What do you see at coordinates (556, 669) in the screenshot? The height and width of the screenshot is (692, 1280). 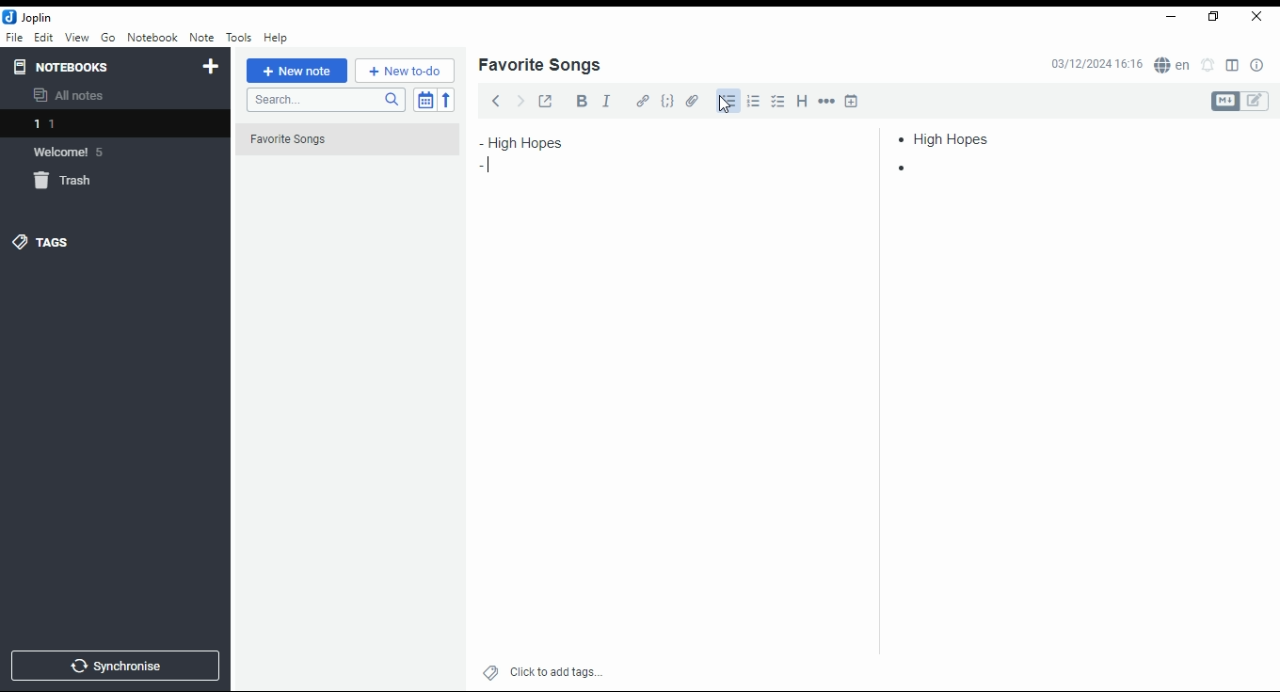 I see `click to add tags` at bounding box center [556, 669].